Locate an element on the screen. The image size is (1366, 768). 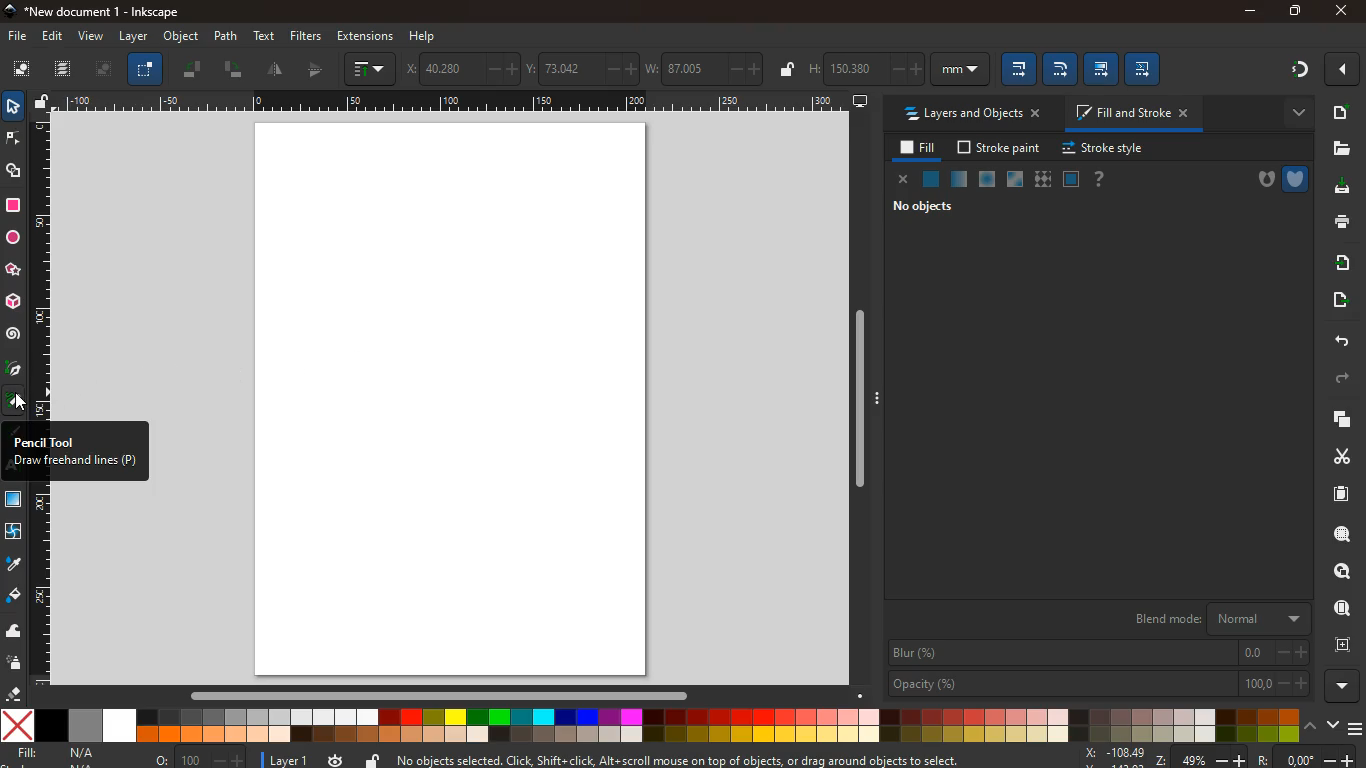
tilt is located at coordinates (190, 71).